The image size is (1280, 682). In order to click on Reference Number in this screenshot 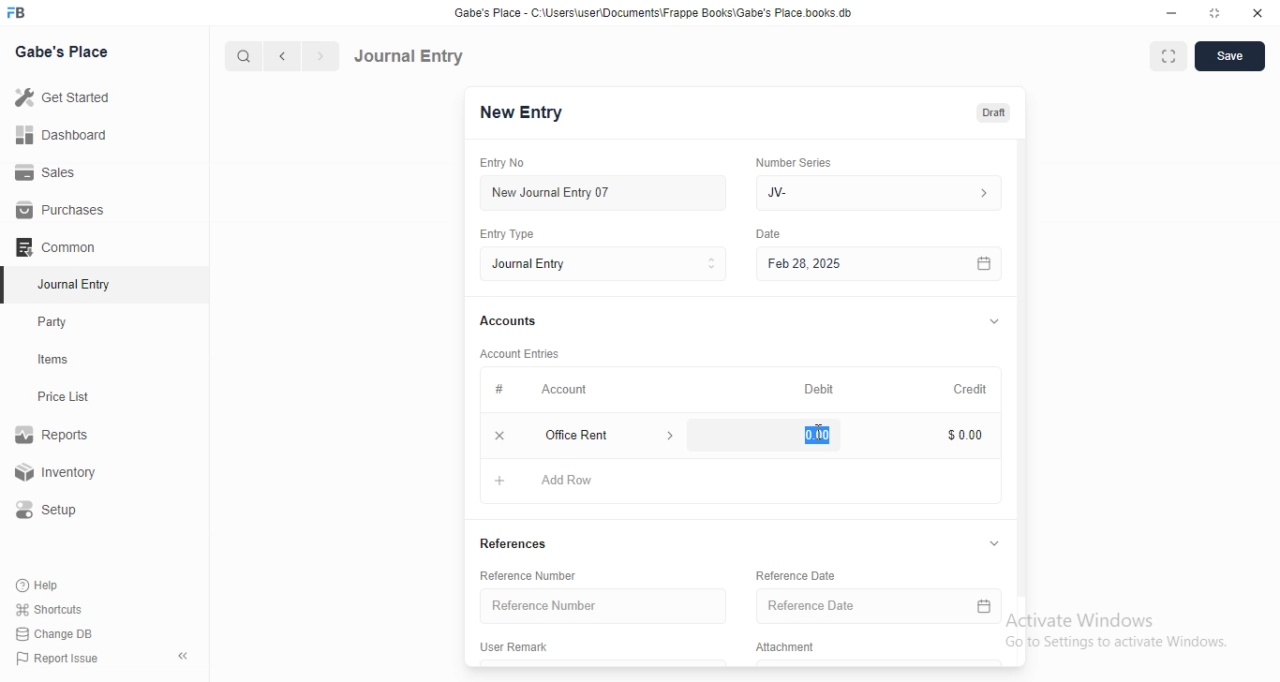, I will do `click(604, 606)`.